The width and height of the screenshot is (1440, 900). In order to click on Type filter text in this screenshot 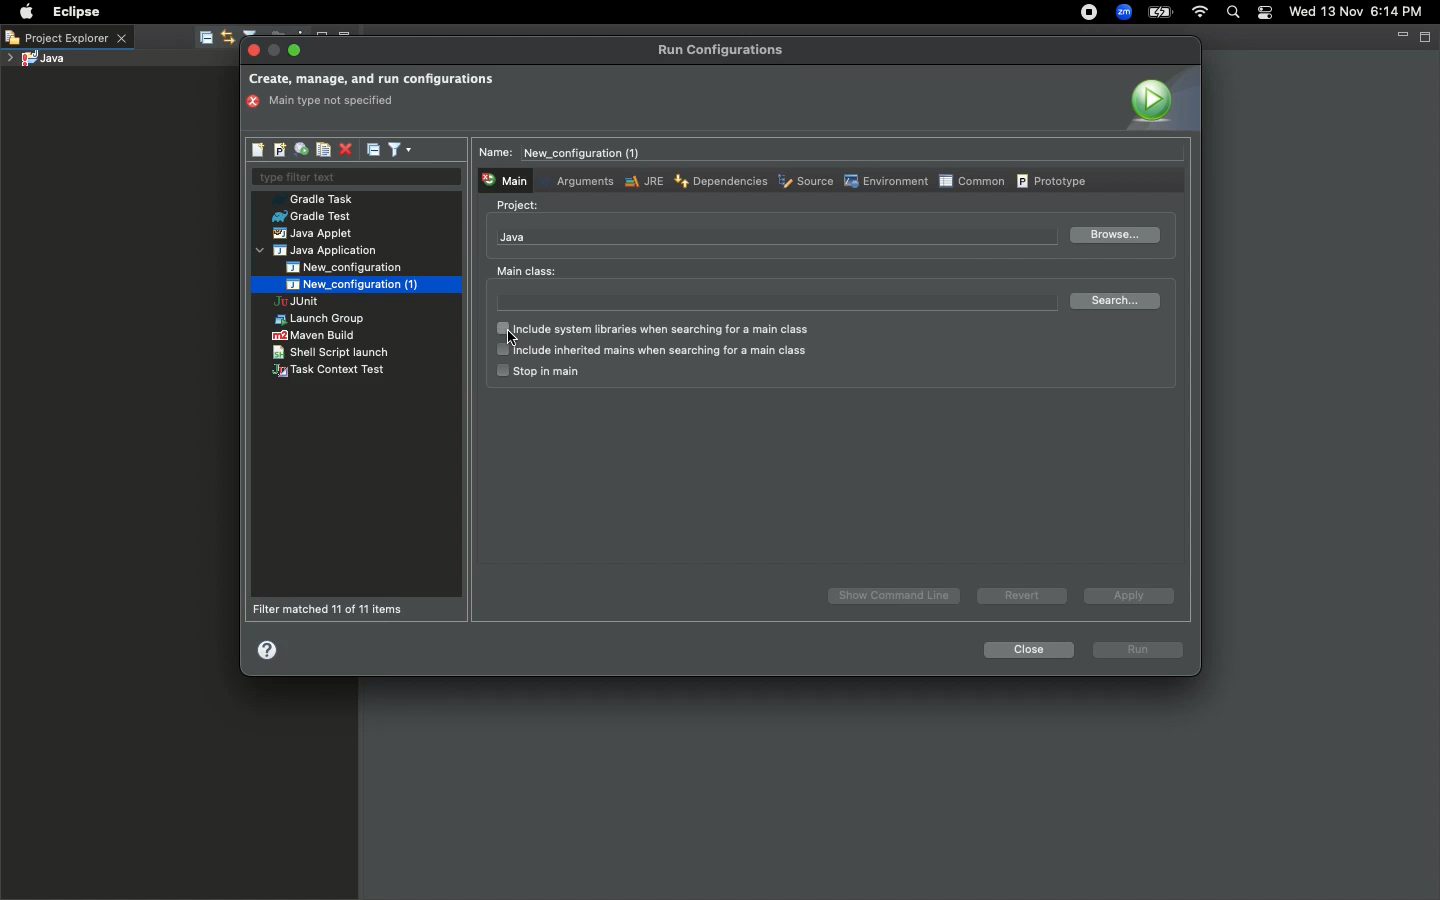, I will do `click(355, 178)`.